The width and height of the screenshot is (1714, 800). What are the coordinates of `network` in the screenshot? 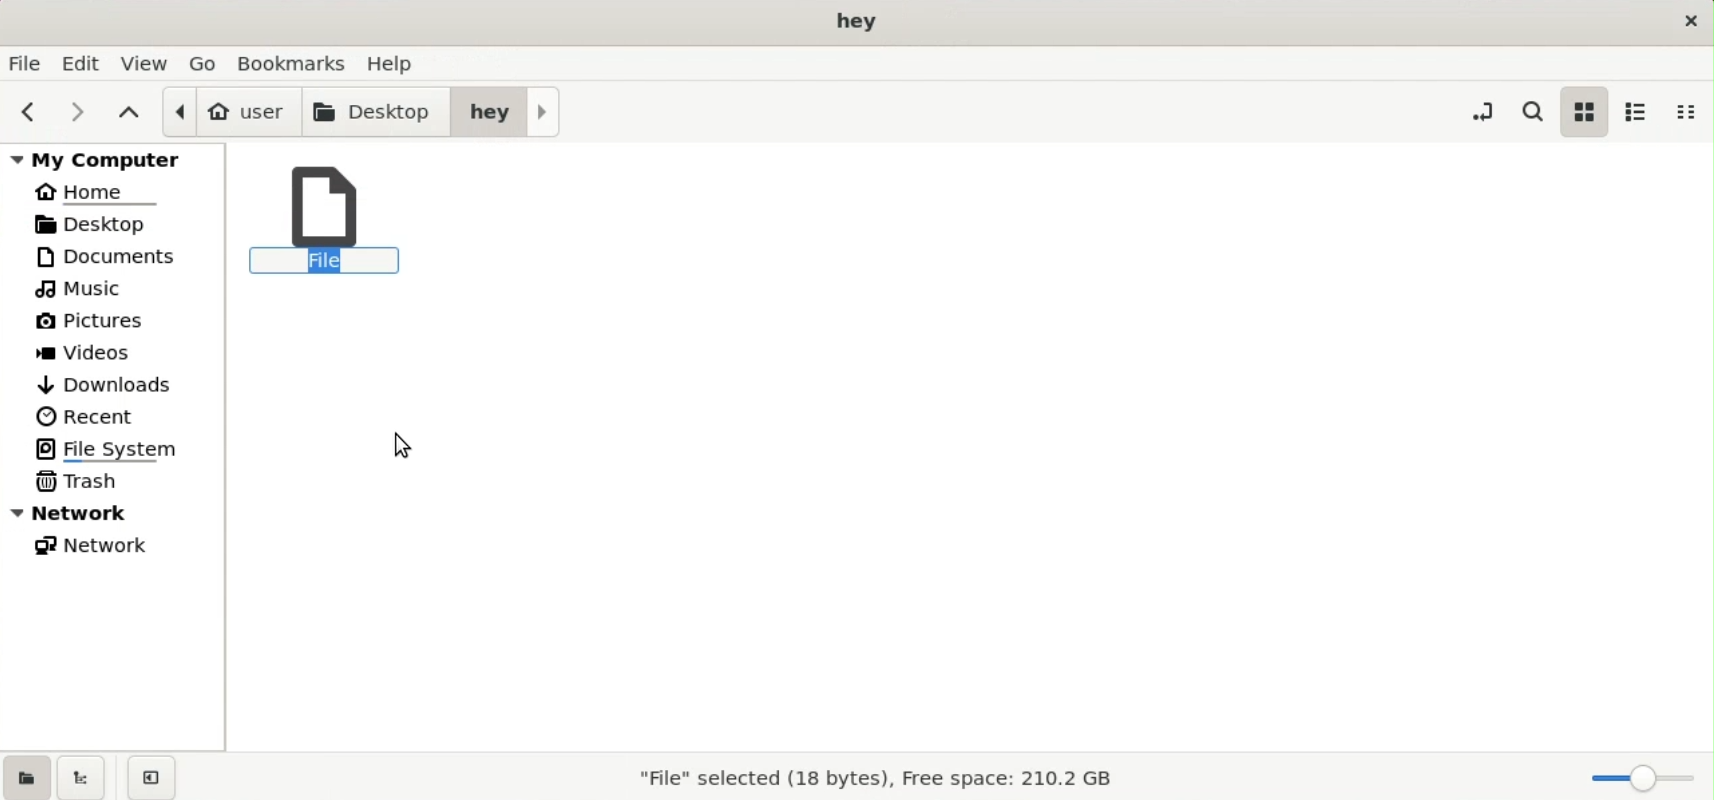 It's located at (100, 549).